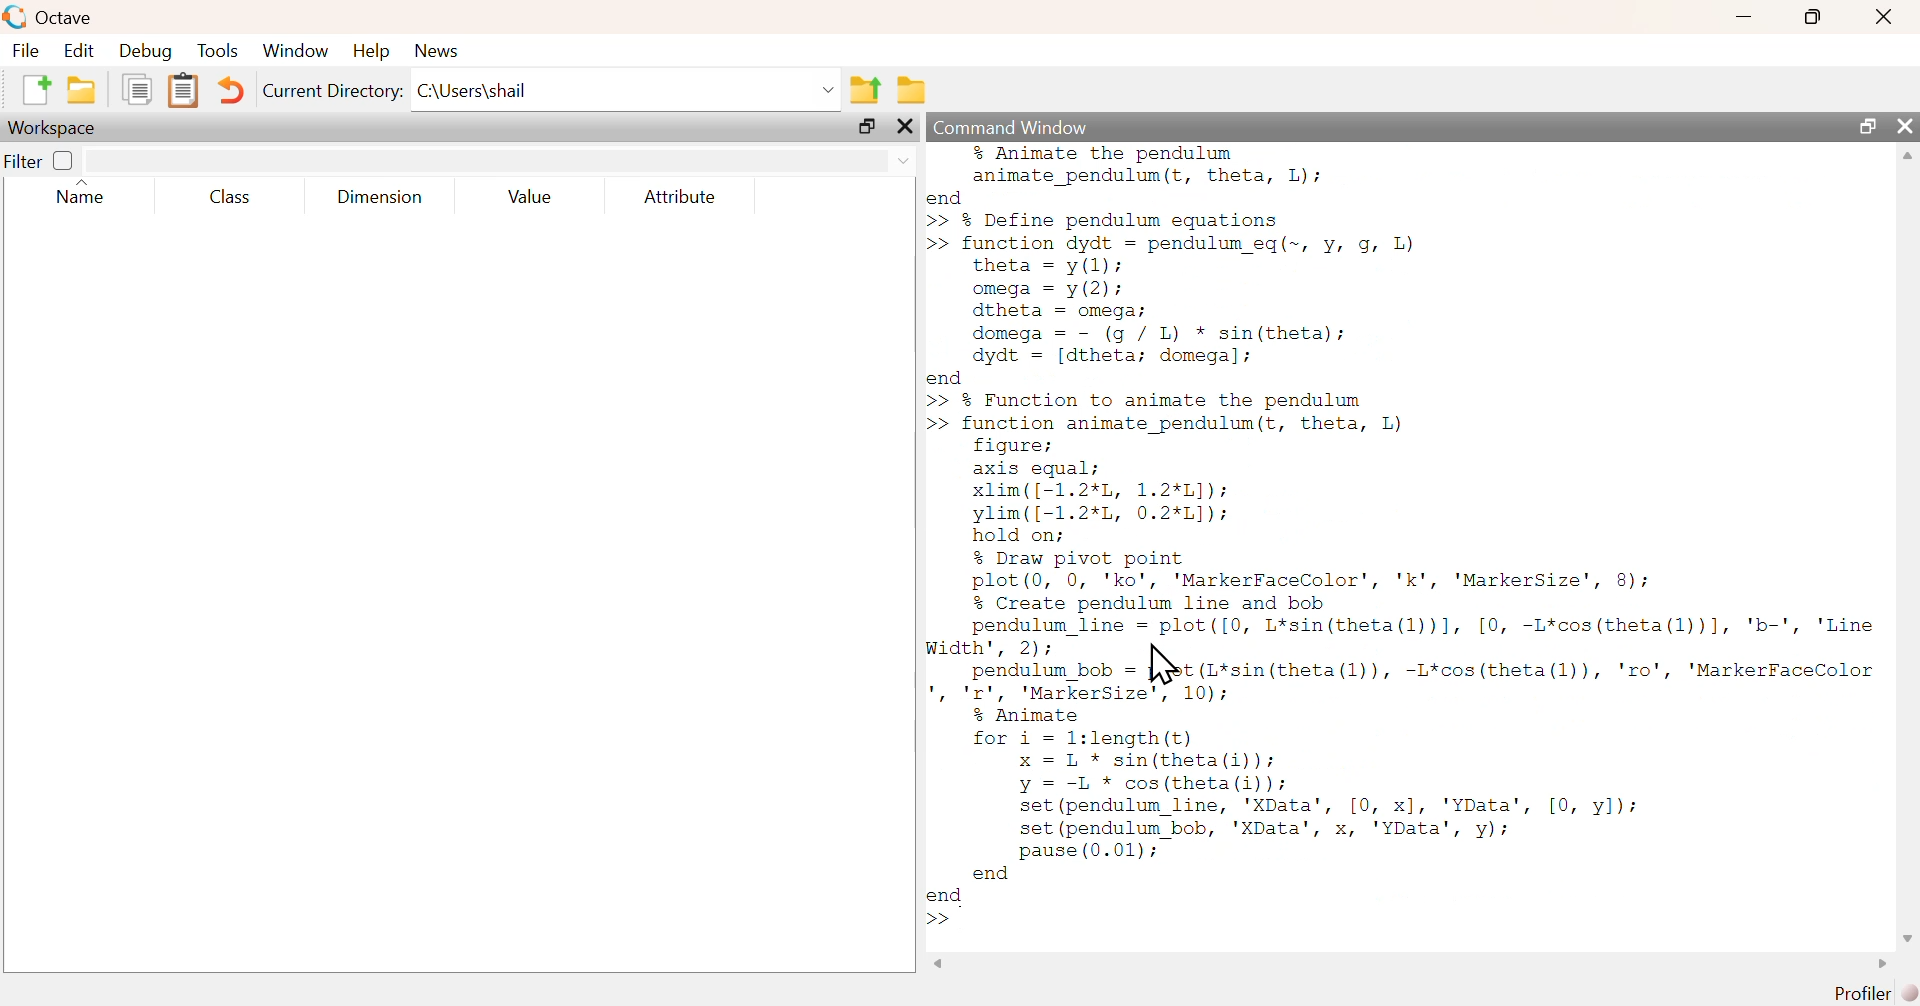 Image resolution: width=1920 pixels, height=1006 pixels. What do you see at coordinates (1023, 126) in the screenshot?
I see `Command Window` at bounding box center [1023, 126].